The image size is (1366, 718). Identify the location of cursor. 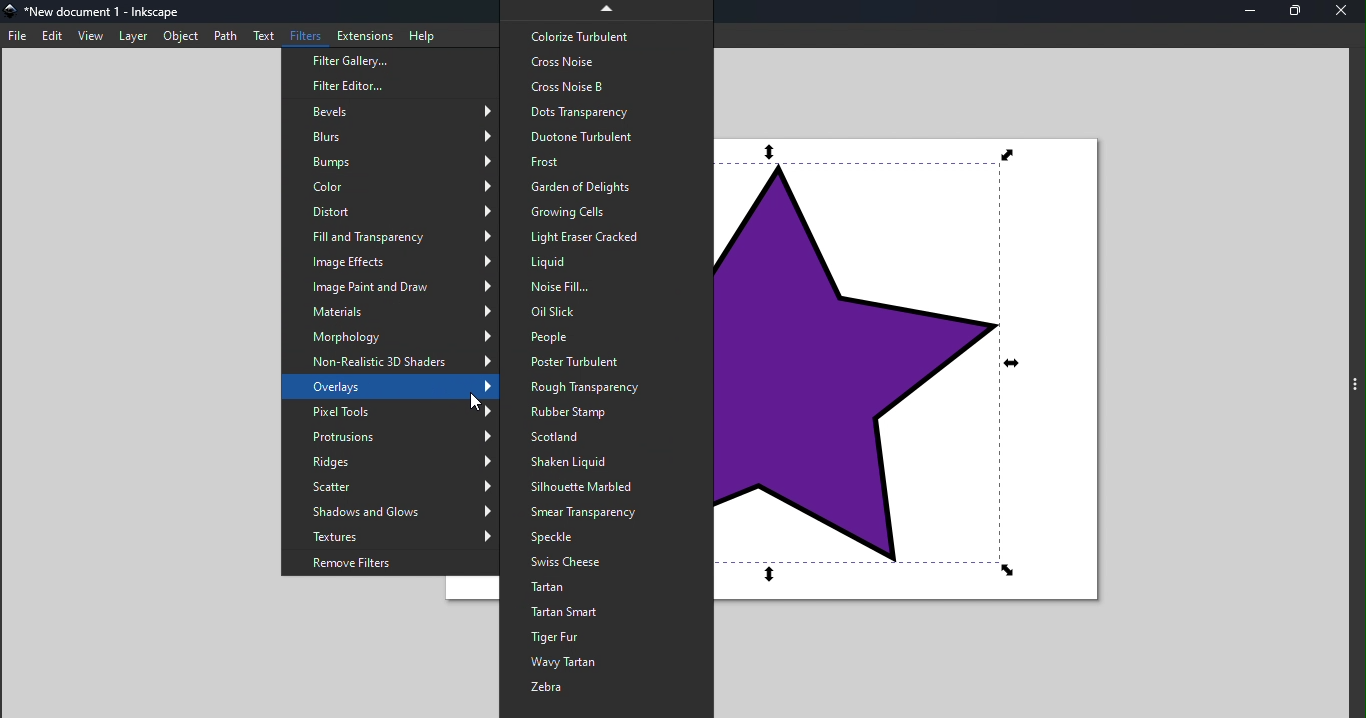
(477, 403).